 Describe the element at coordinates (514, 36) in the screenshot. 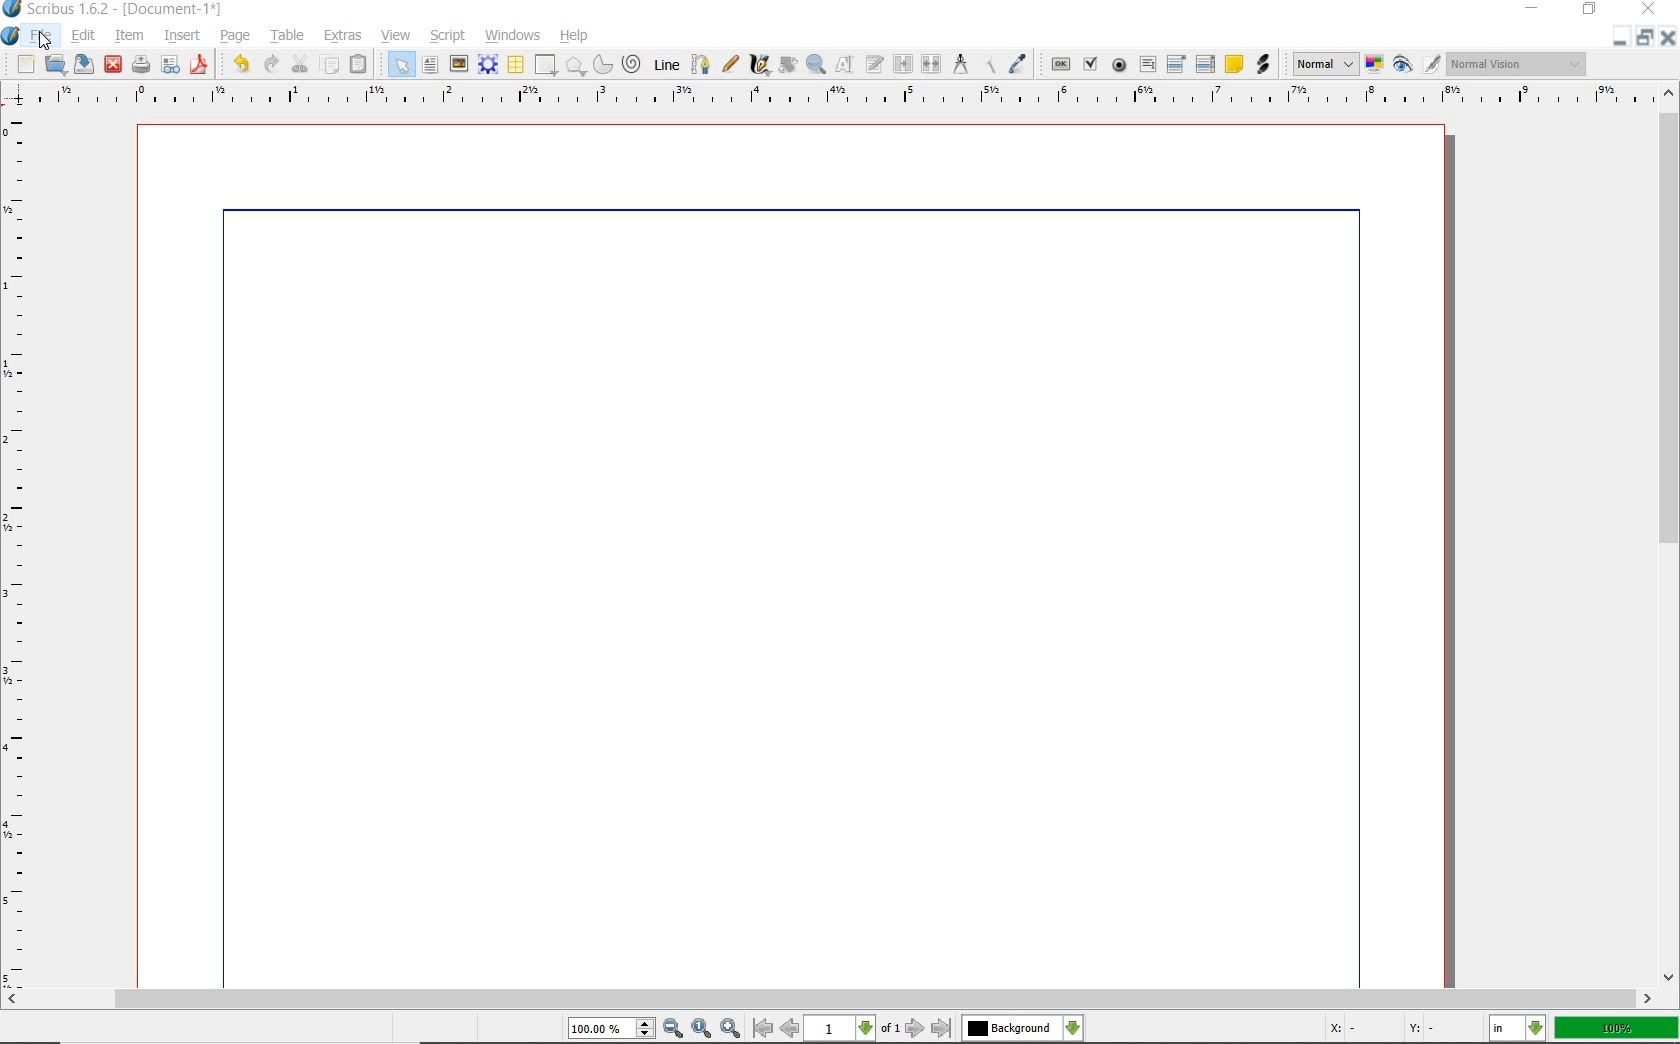

I see `windows` at that location.